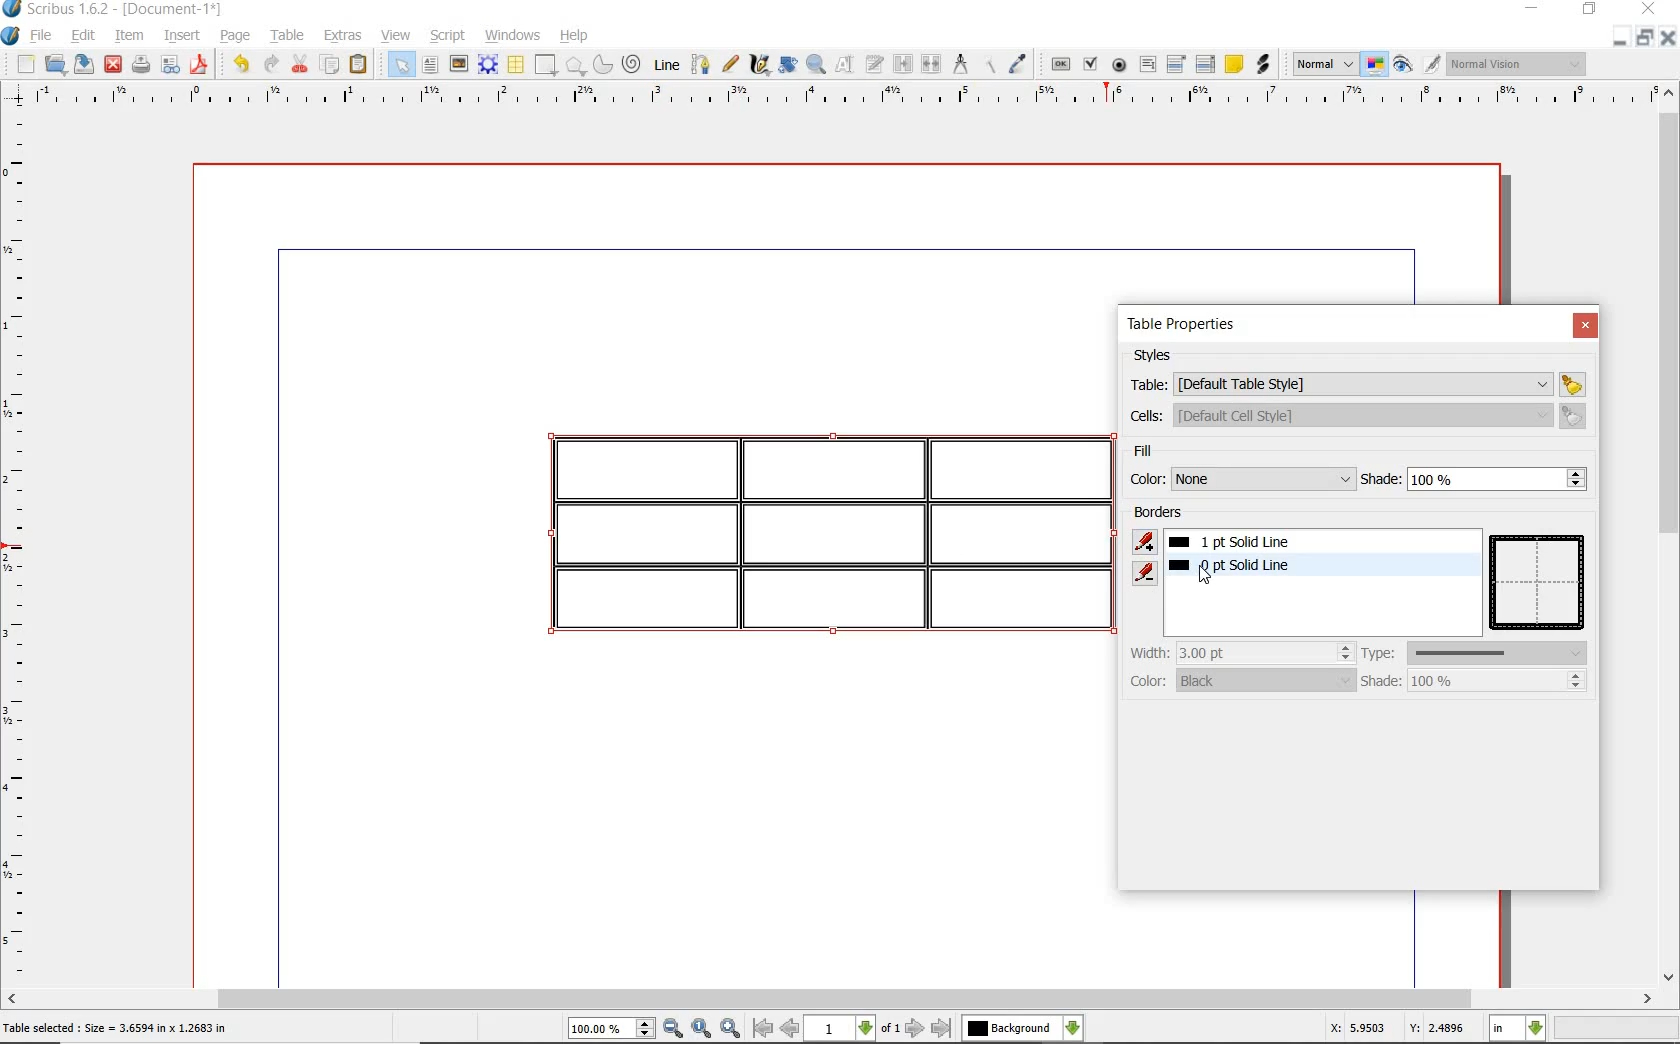 This screenshot has height=1044, width=1680. What do you see at coordinates (1239, 479) in the screenshot?
I see `color` at bounding box center [1239, 479].